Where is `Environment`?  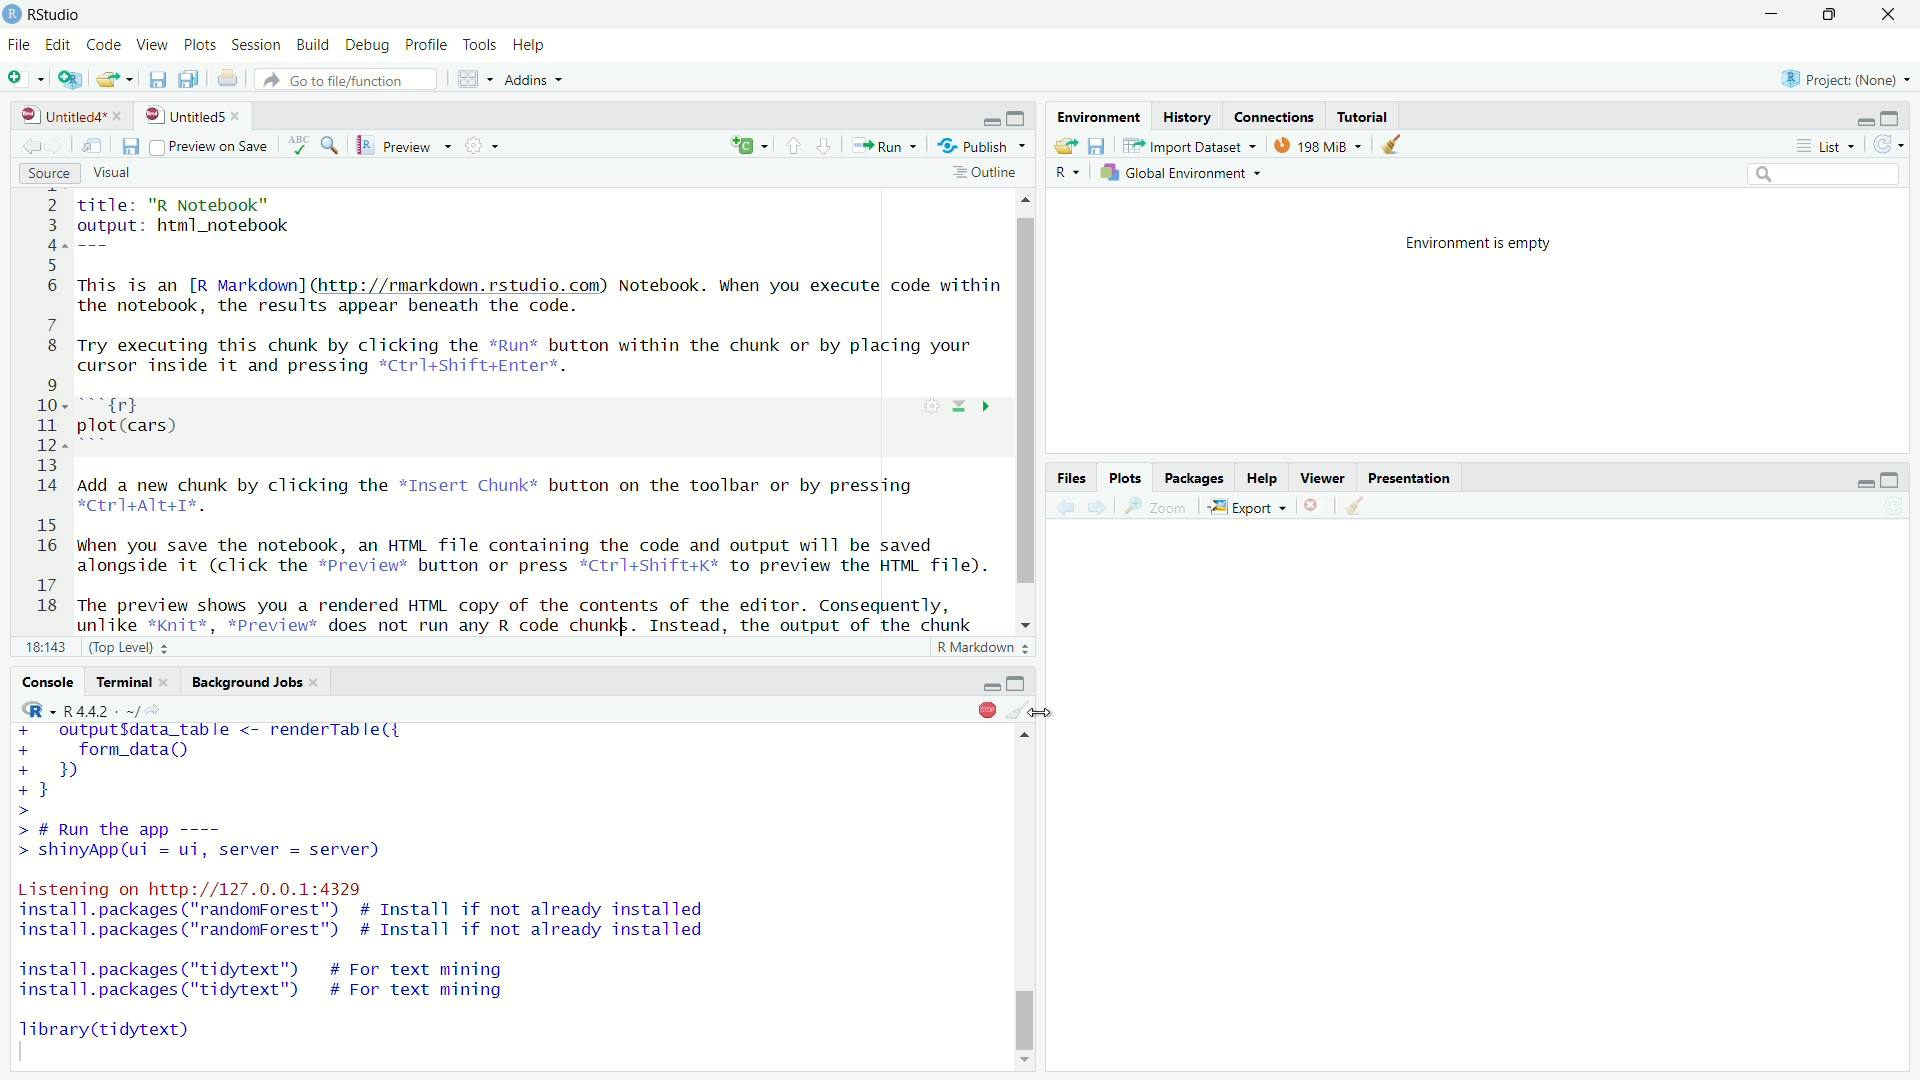 Environment is located at coordinates (1096, 116).